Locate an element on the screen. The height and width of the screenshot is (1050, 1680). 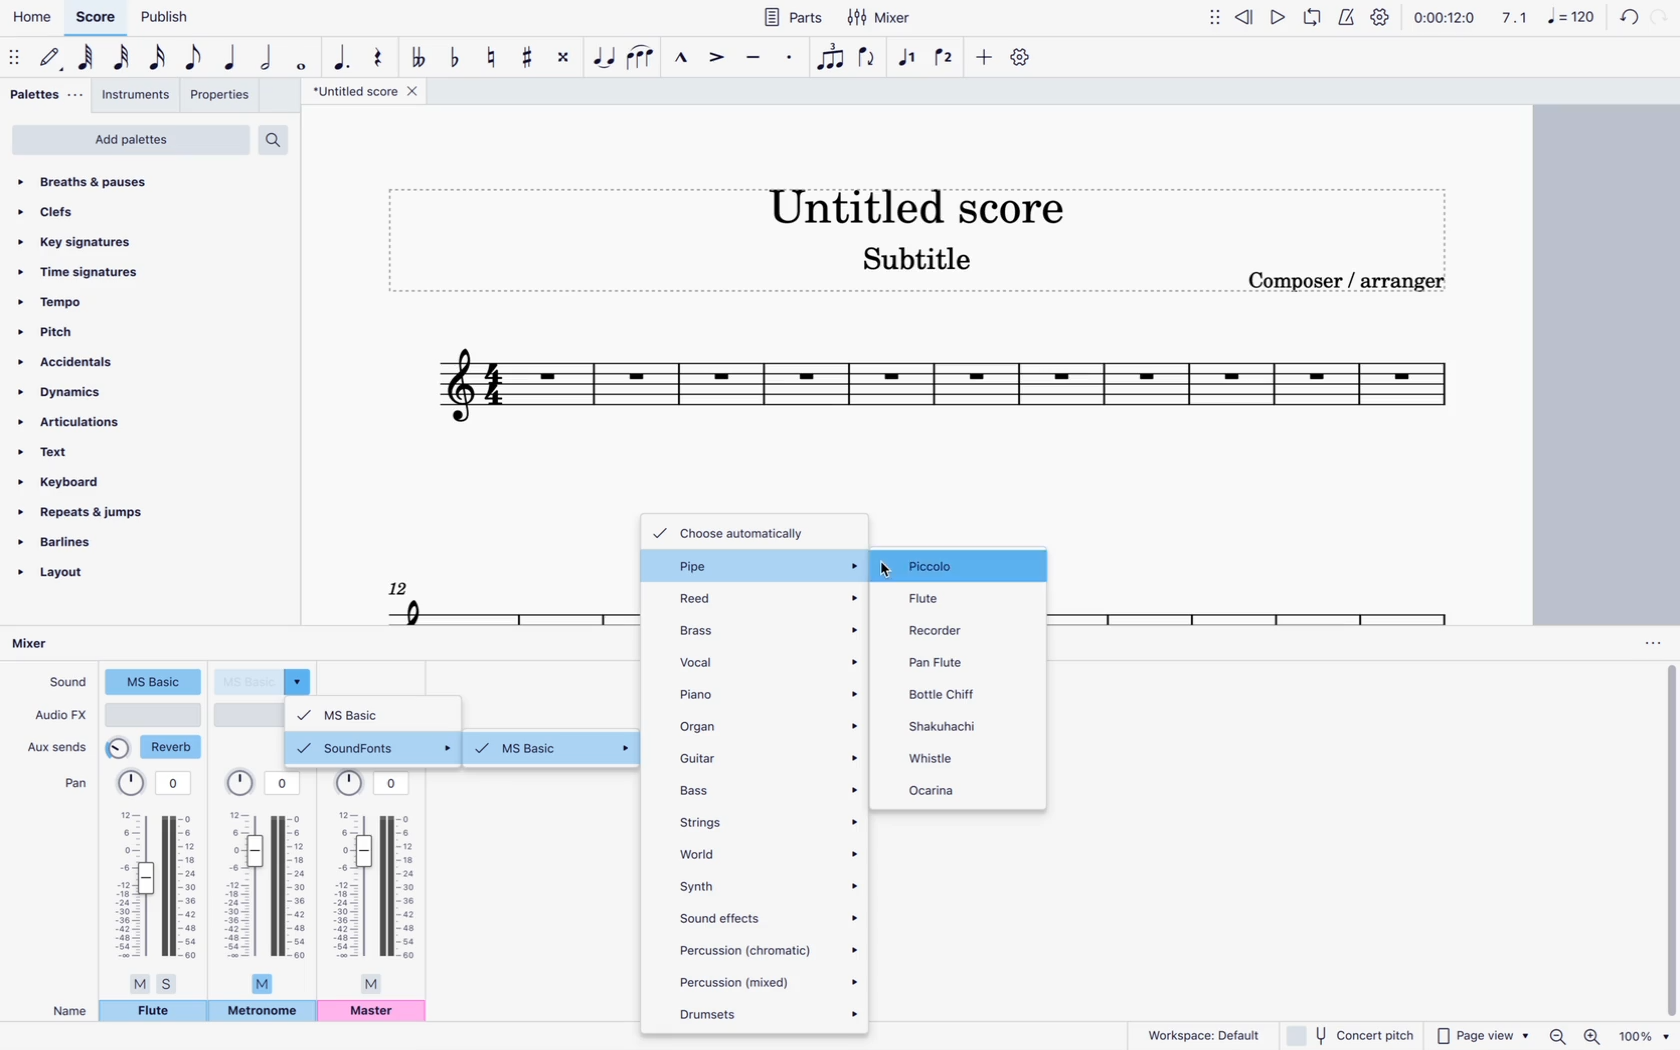
barlines is located at coordinates (95, 541).